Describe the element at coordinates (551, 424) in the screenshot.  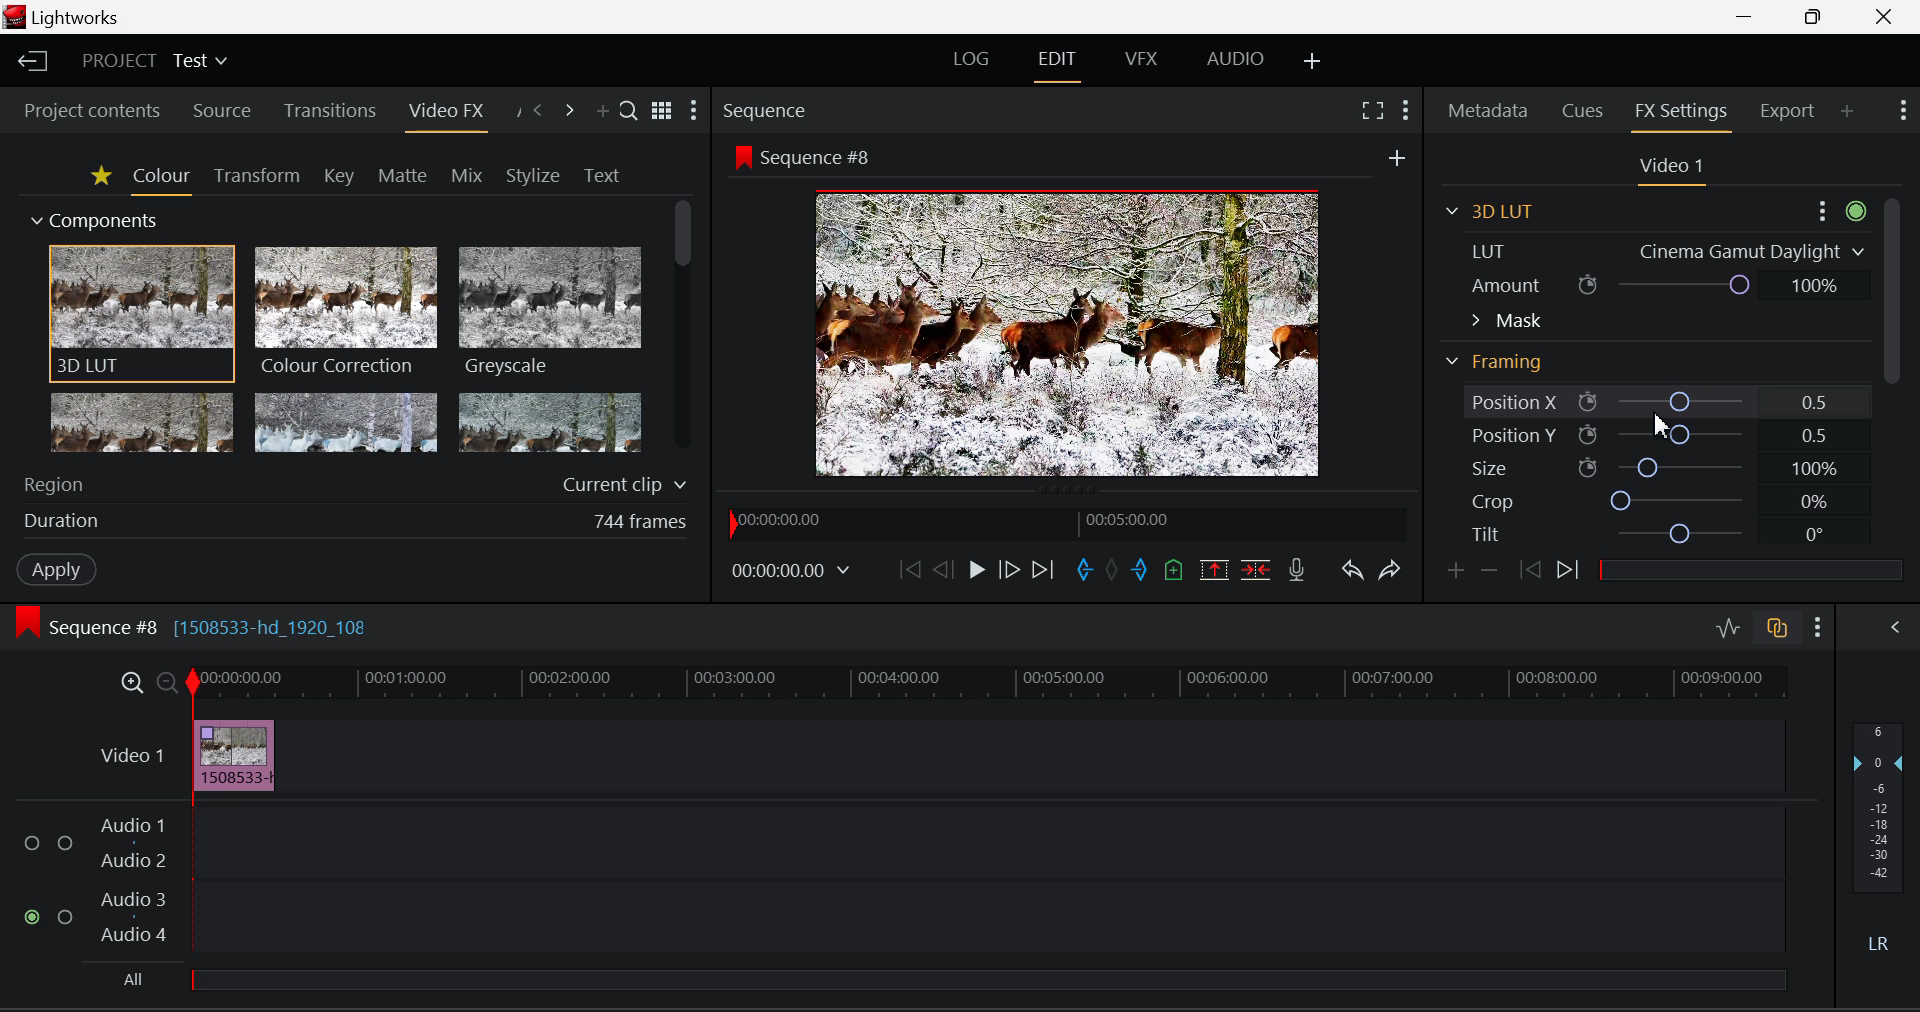
I see `Posterize` at that location.